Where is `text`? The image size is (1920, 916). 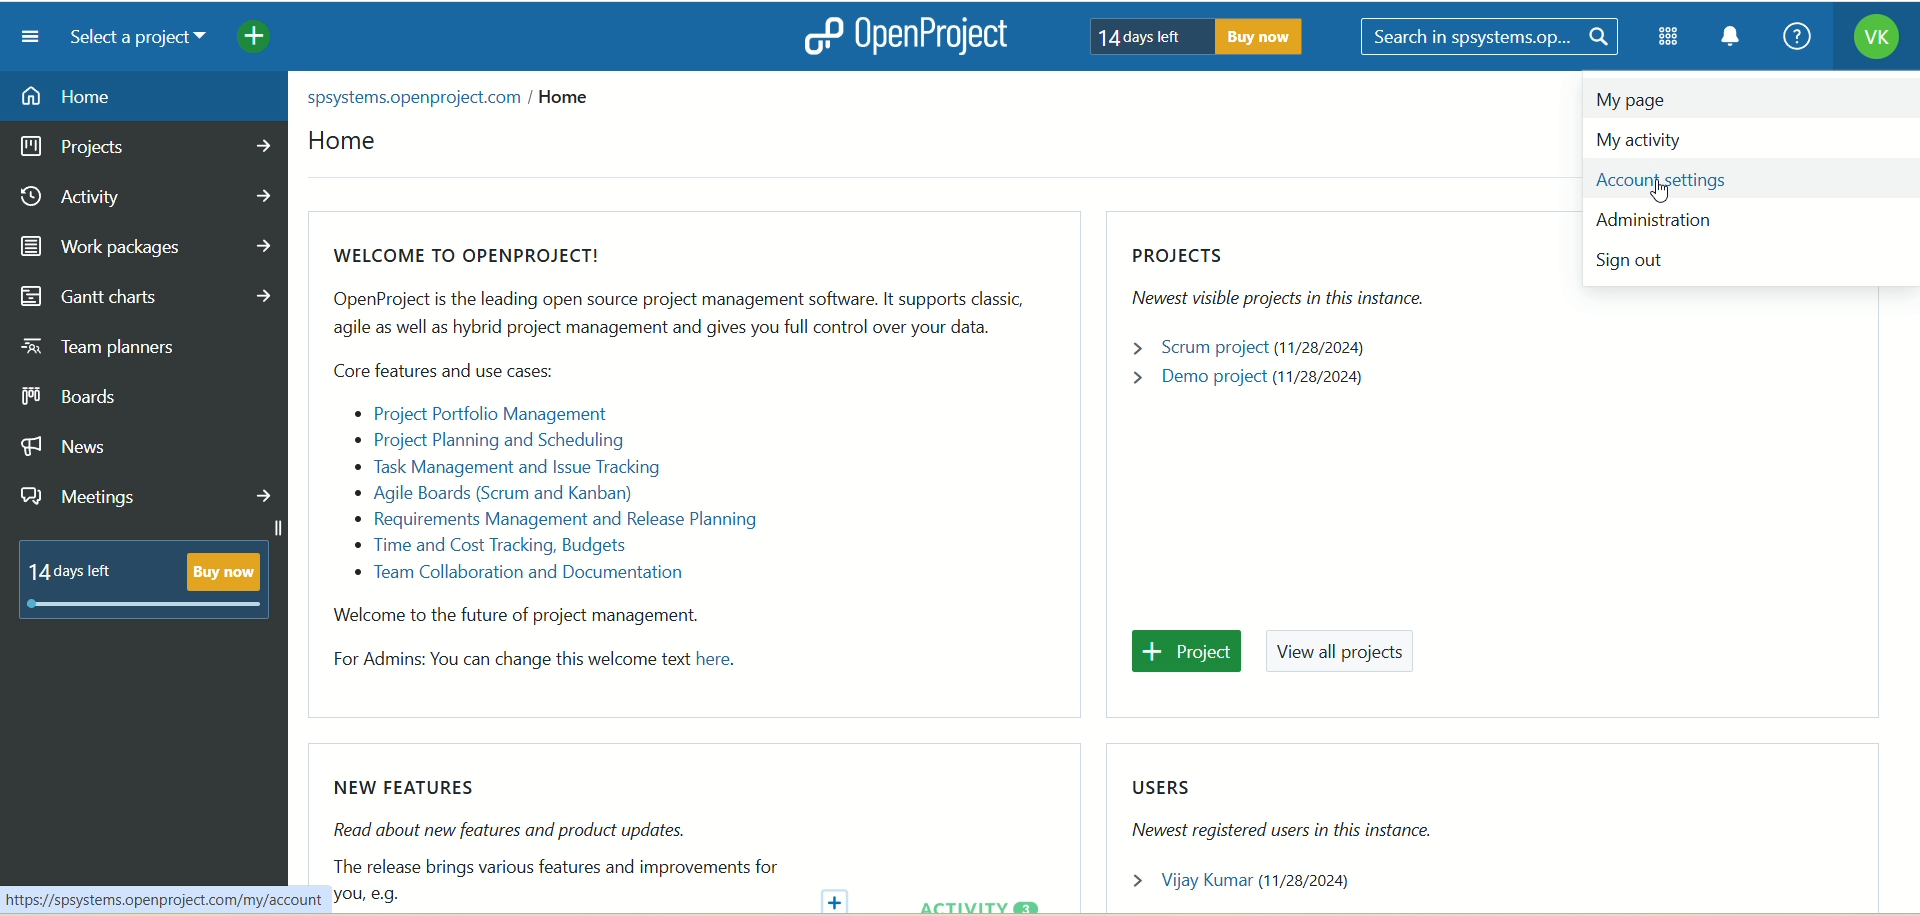 text is located at coordinates (1189, 35).